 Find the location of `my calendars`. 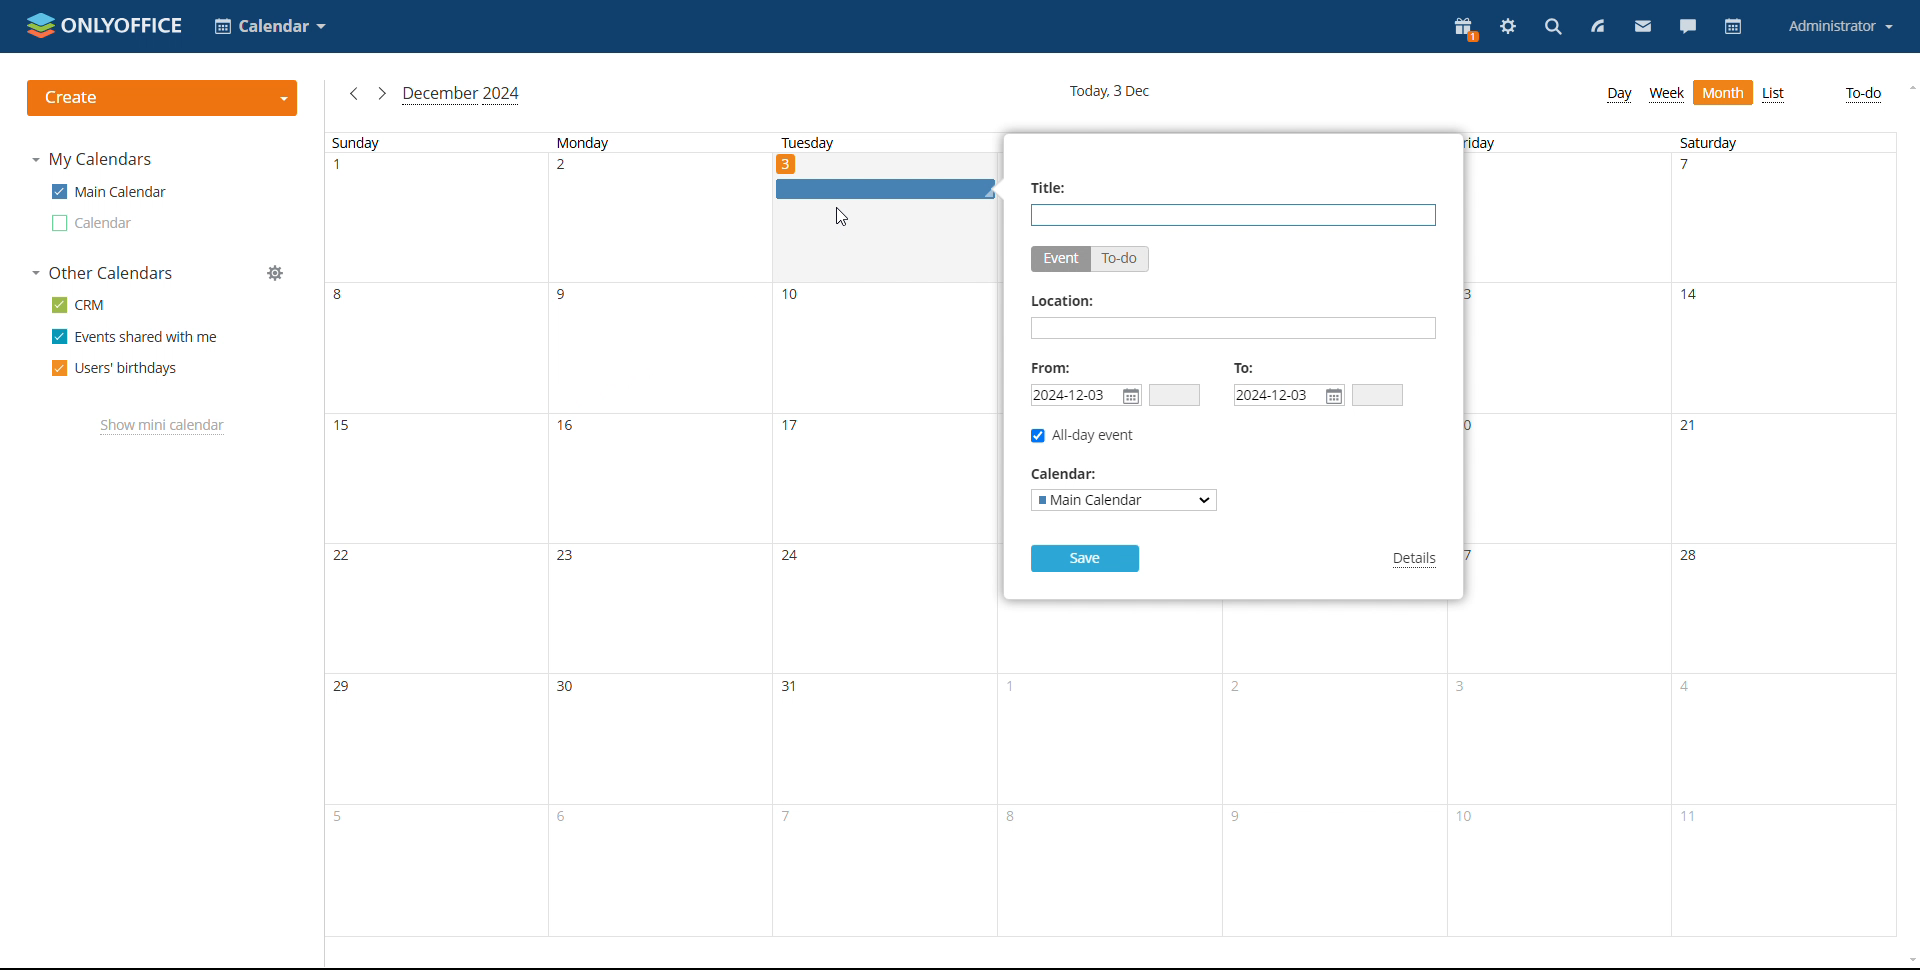

my calendars is located at coordinates (92, 160).